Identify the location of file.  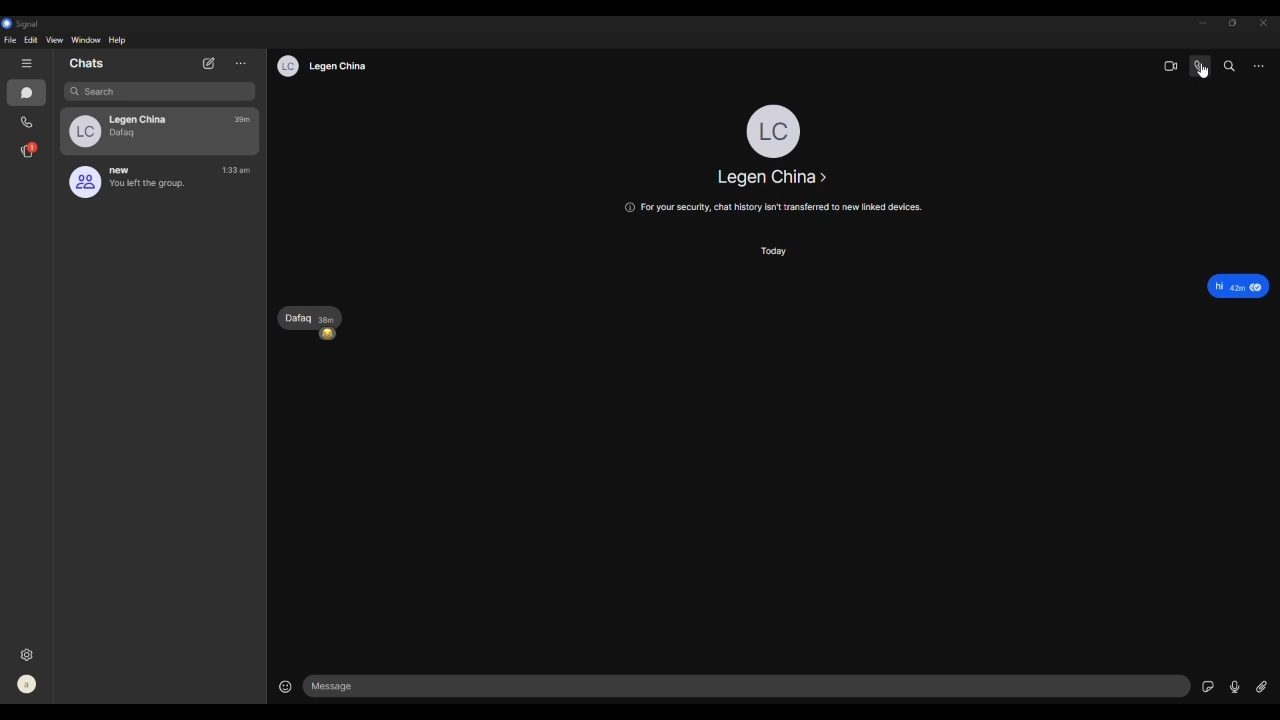
(12, 40).